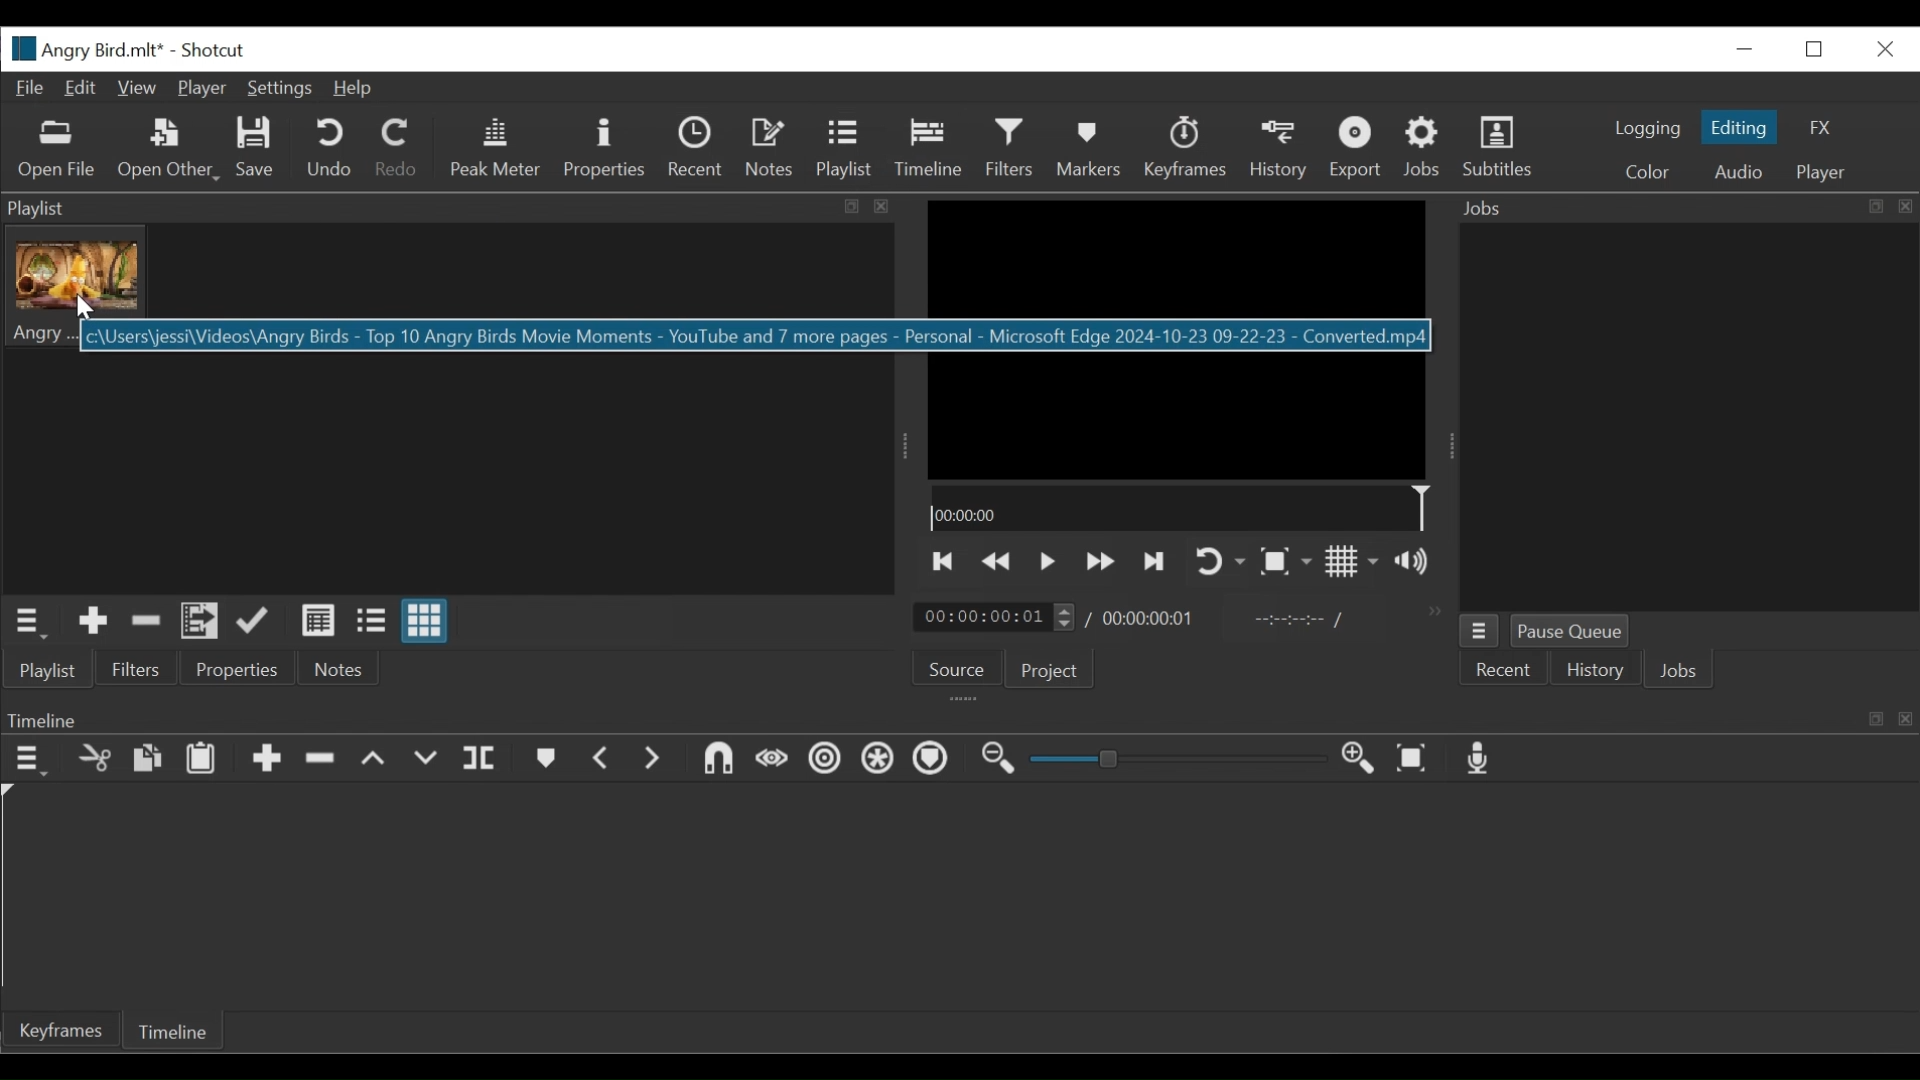 The width and height of the screenshot is (1920, 1080). Describe the element at coordinates (1415, 563) in the screenshot. I see `Show volume control` at that location.